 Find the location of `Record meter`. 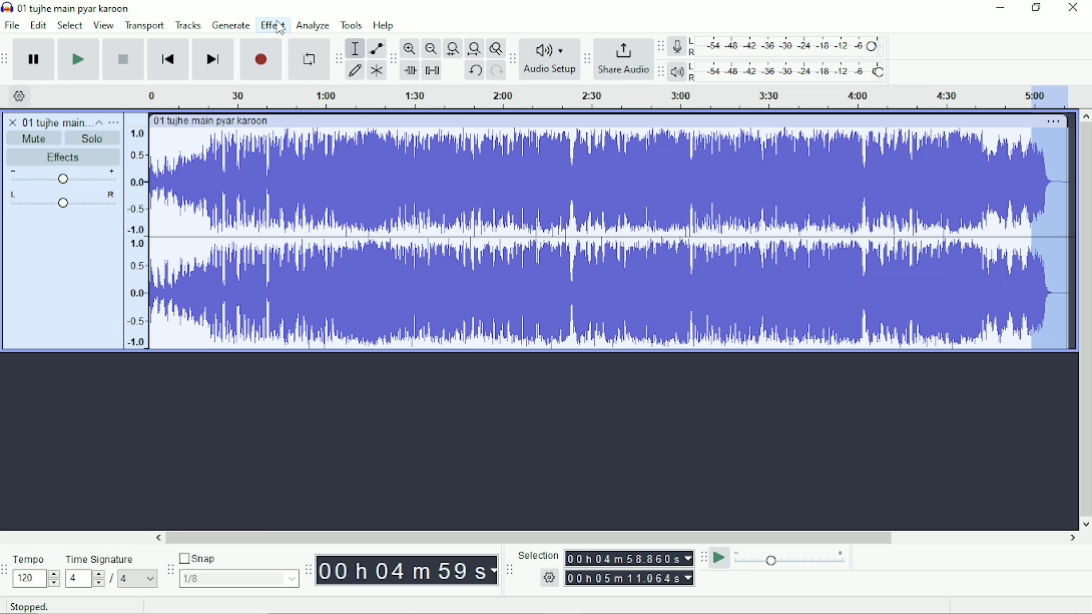

Record meter is located at coordinates (777, 46).